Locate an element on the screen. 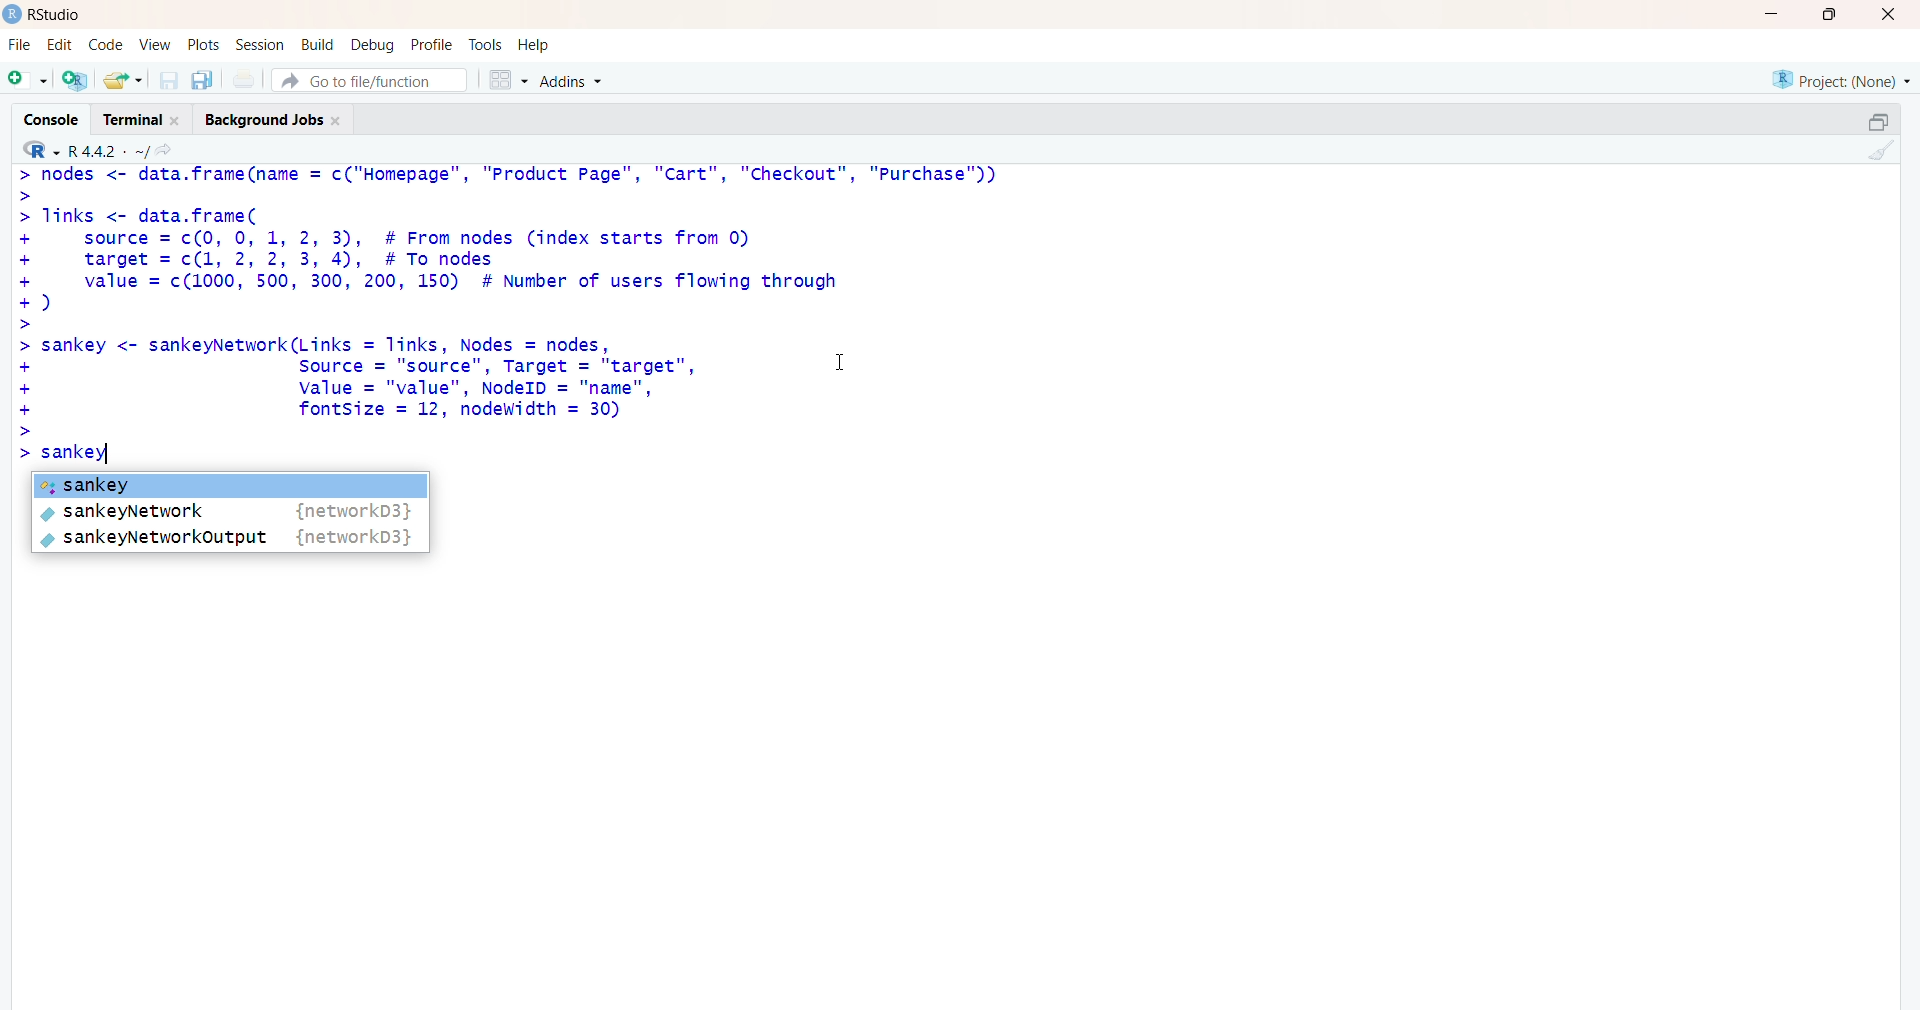  project (none) is located at coordinates (1828, 79).